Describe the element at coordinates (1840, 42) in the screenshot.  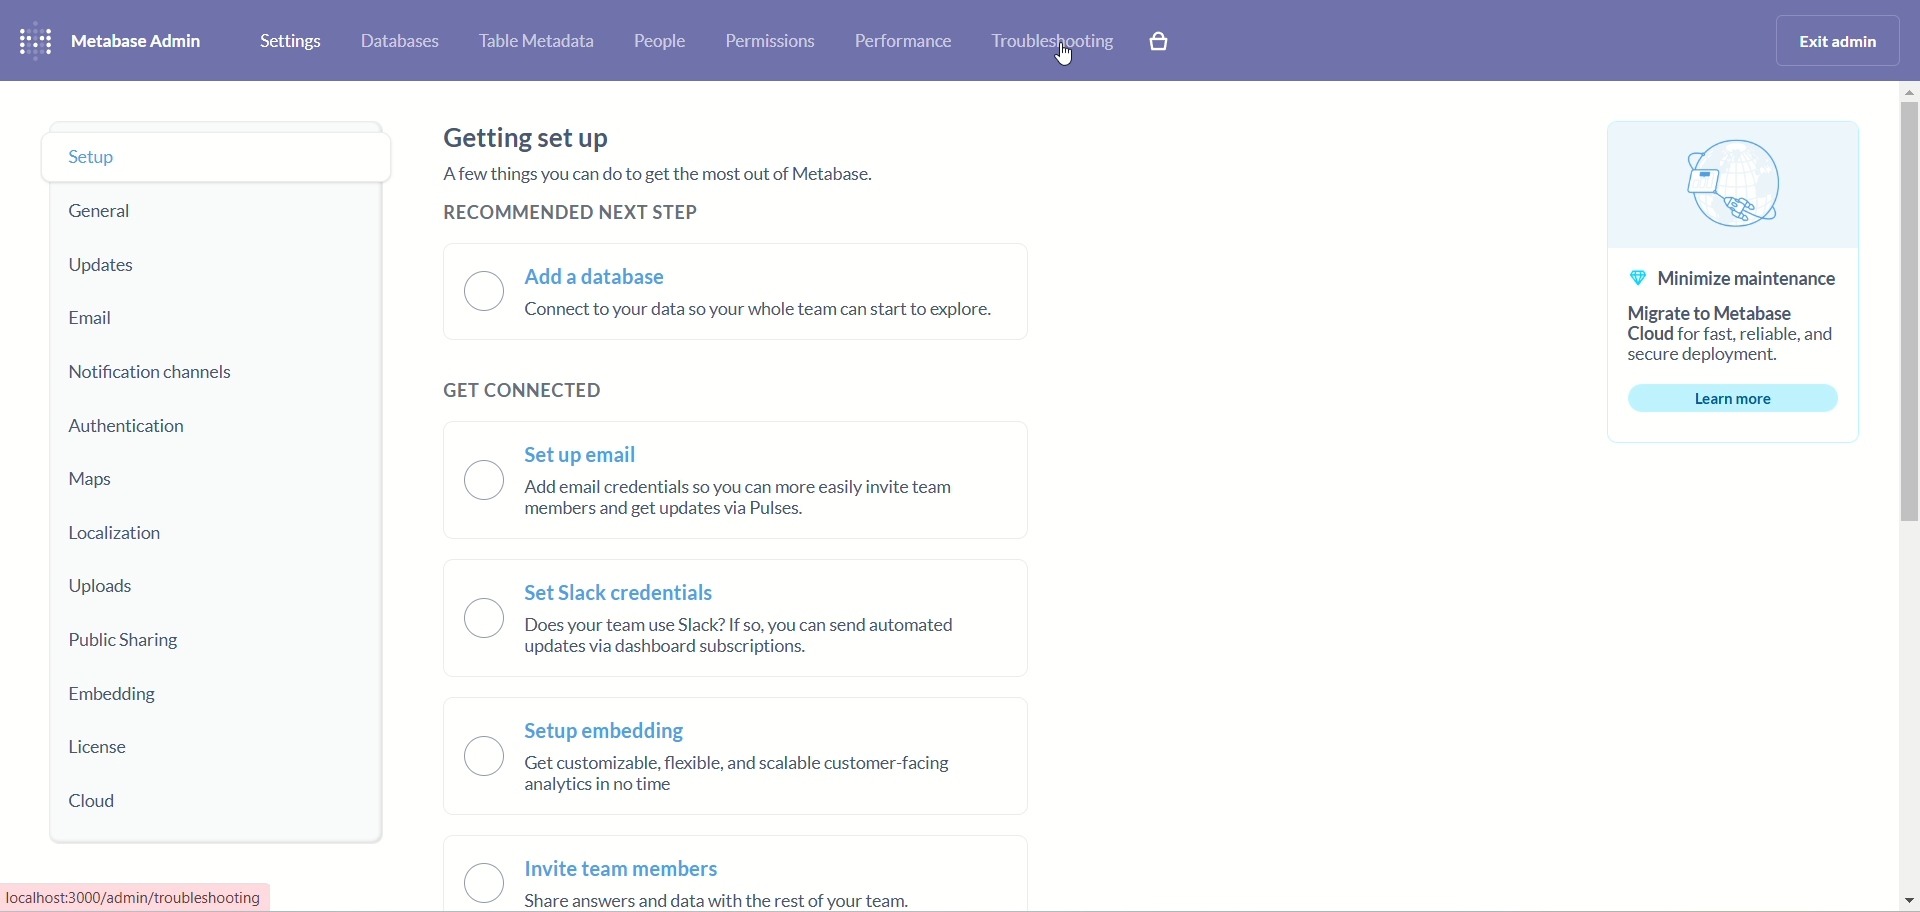
I see `exit admin` at that location.